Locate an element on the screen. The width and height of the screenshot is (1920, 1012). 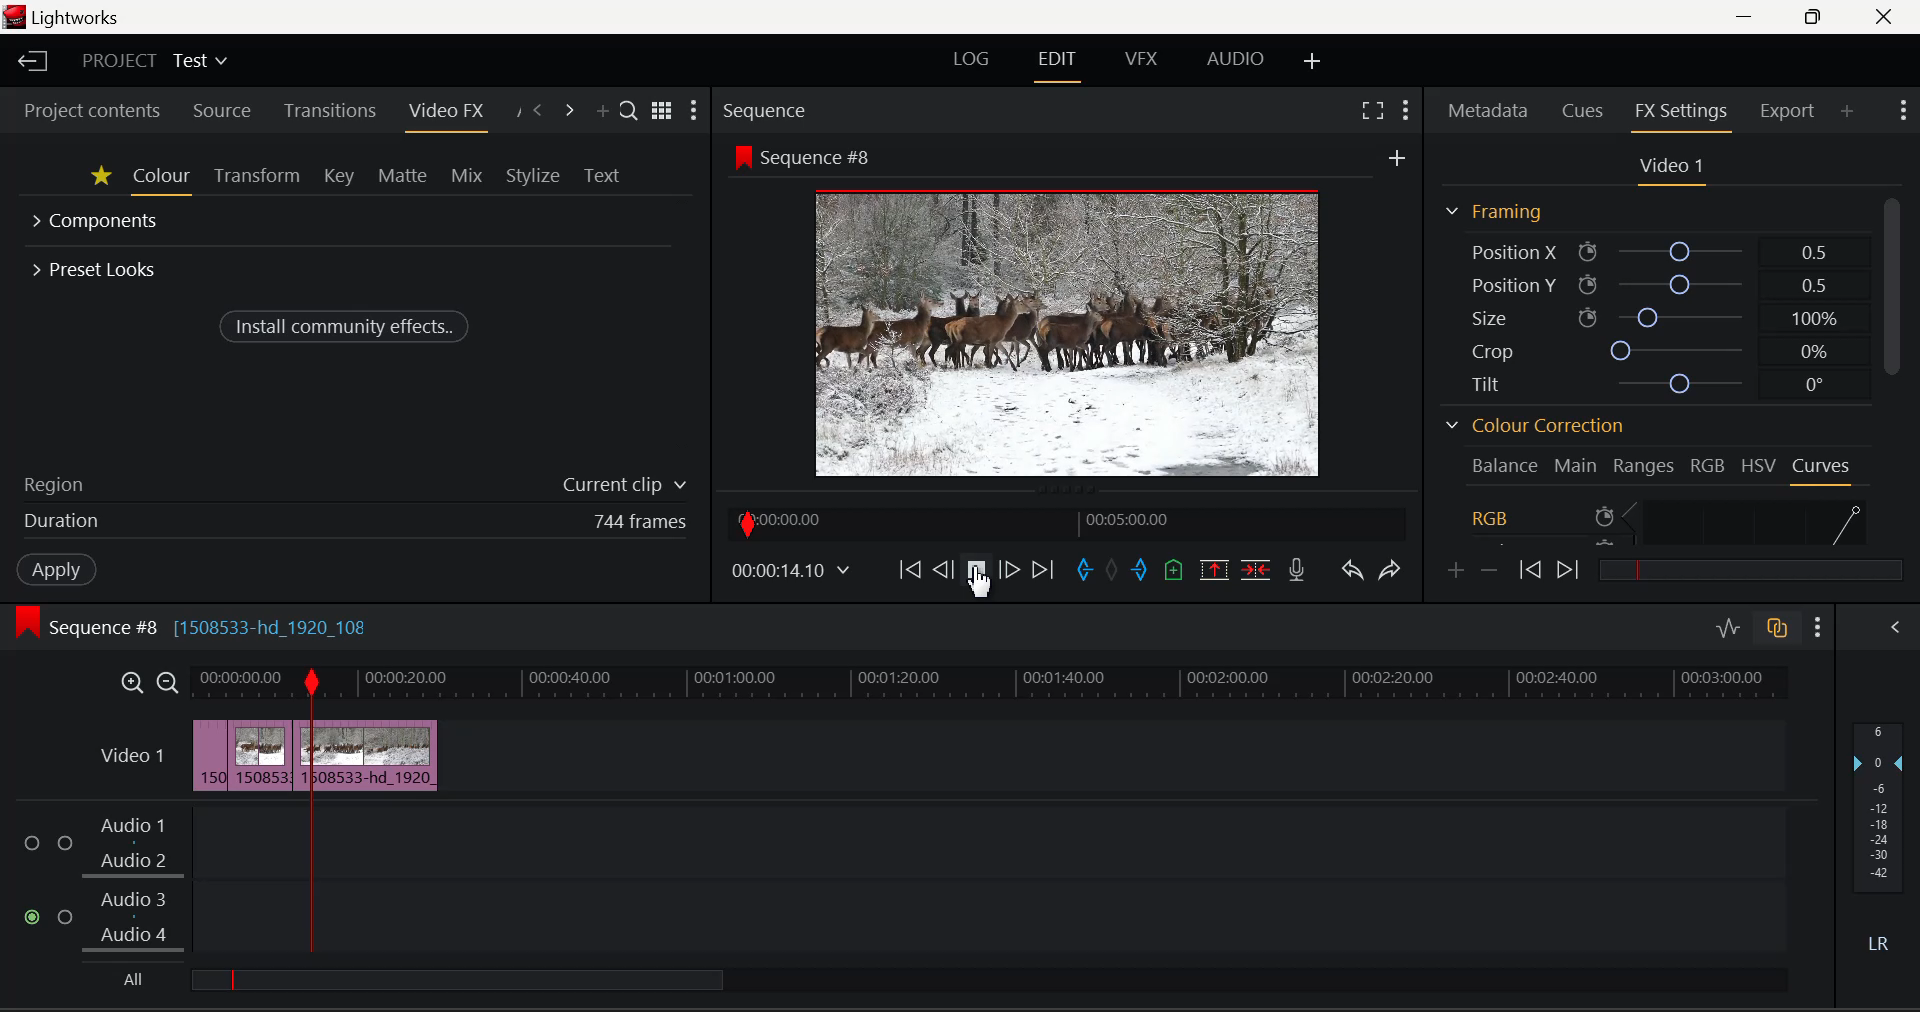
Scroll Bar is located at coordinates (1897, 373).